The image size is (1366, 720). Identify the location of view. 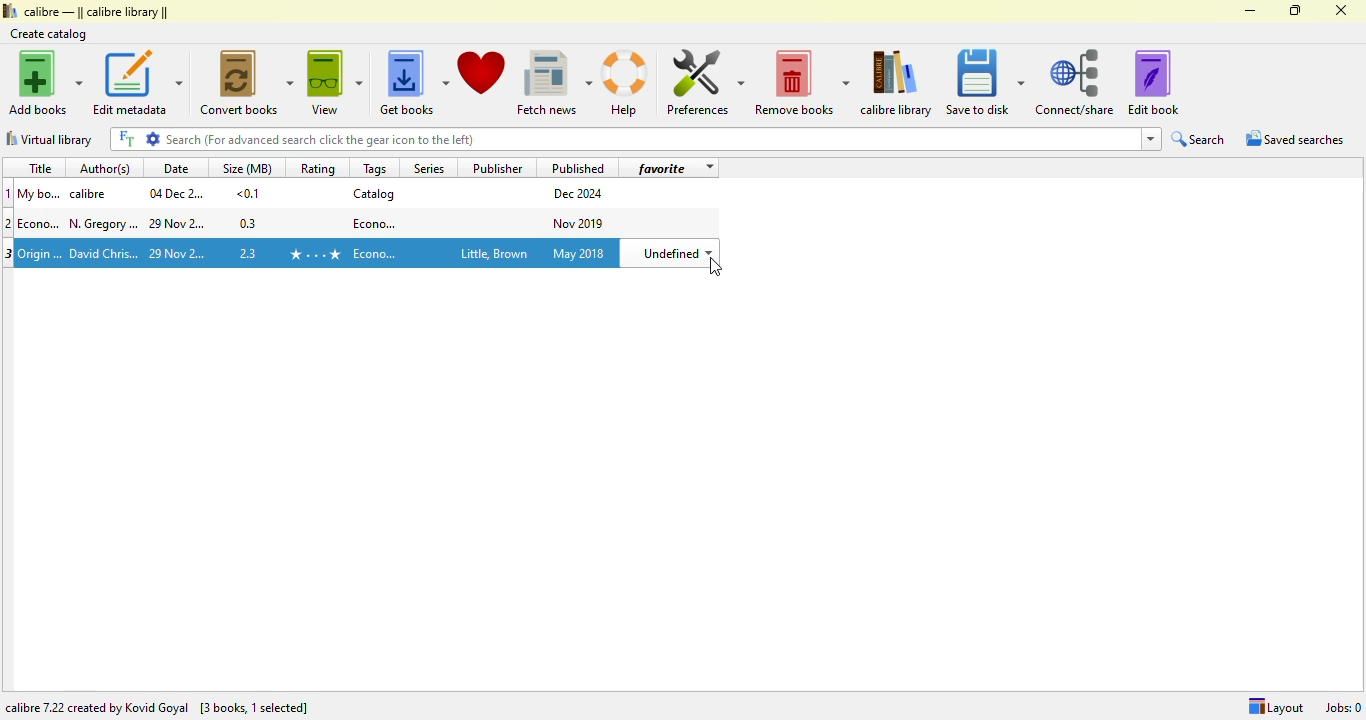
(335, 82).